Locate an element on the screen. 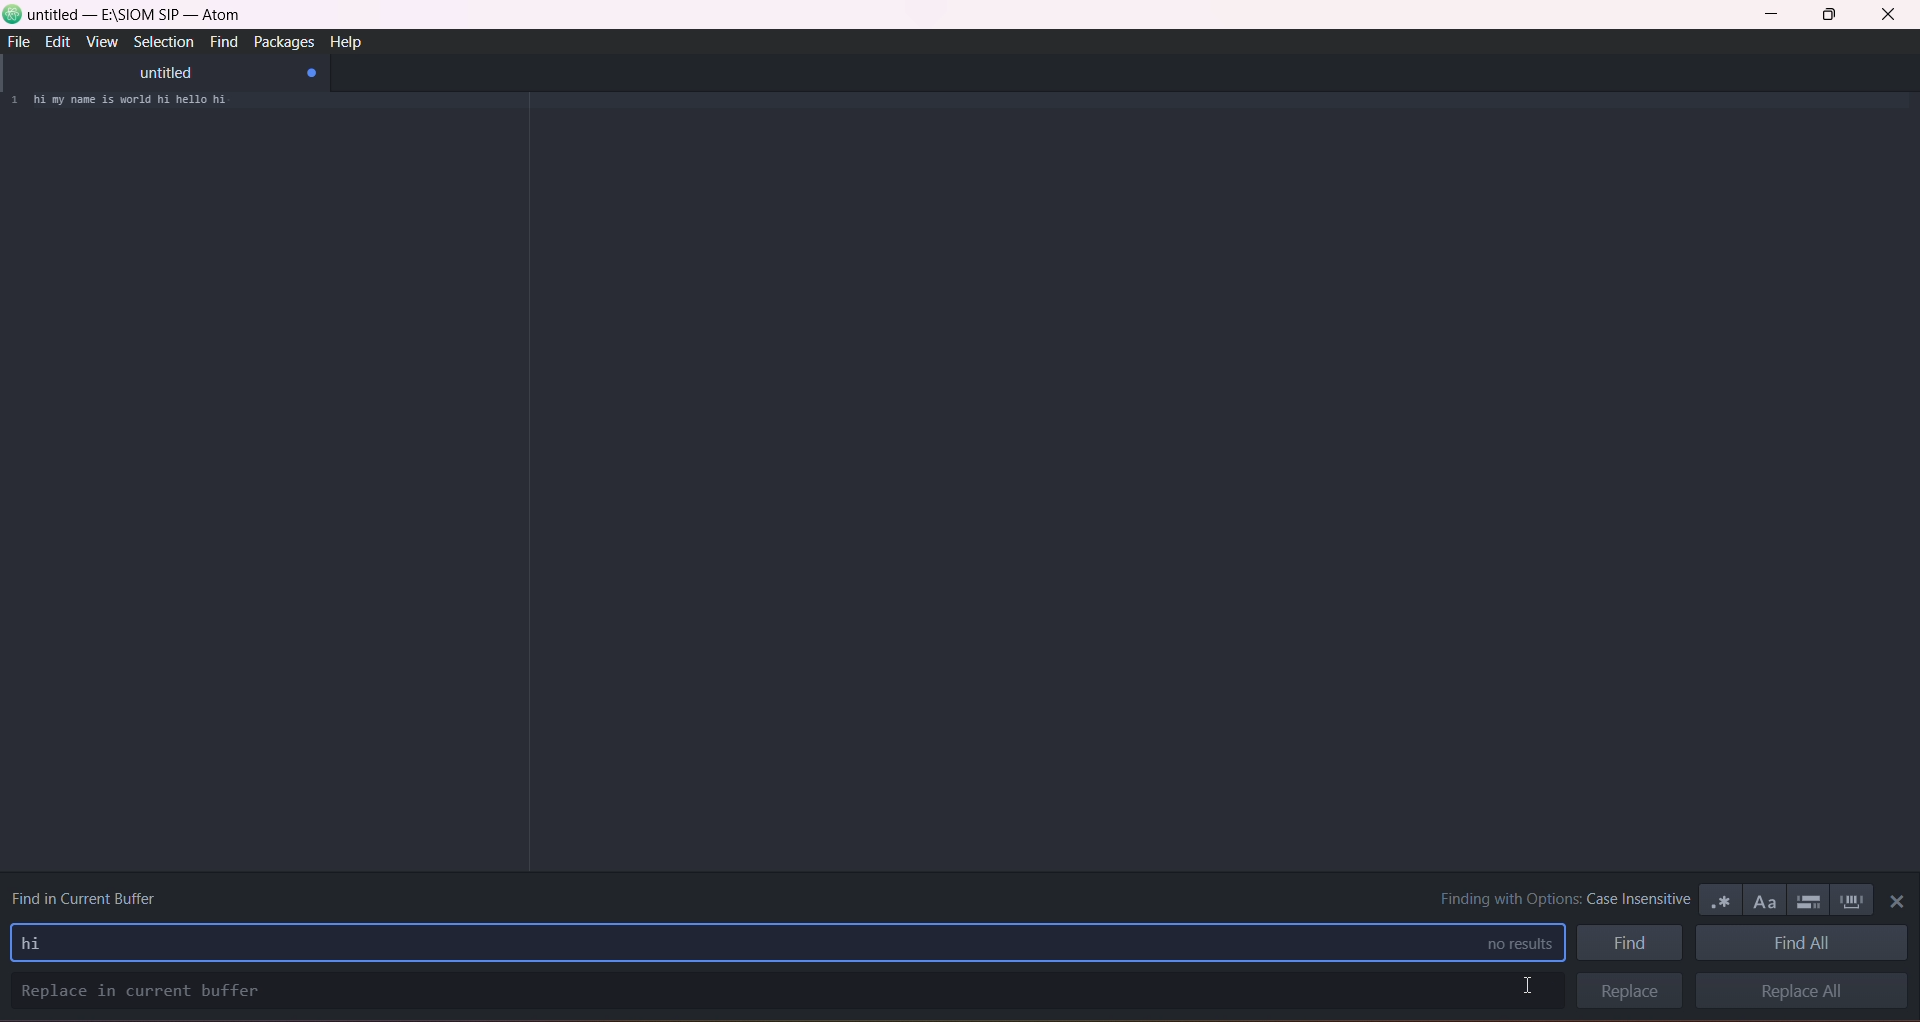 The width and height of the screenshot is (1920, 1022). selection is located at coordinates (161, 42).